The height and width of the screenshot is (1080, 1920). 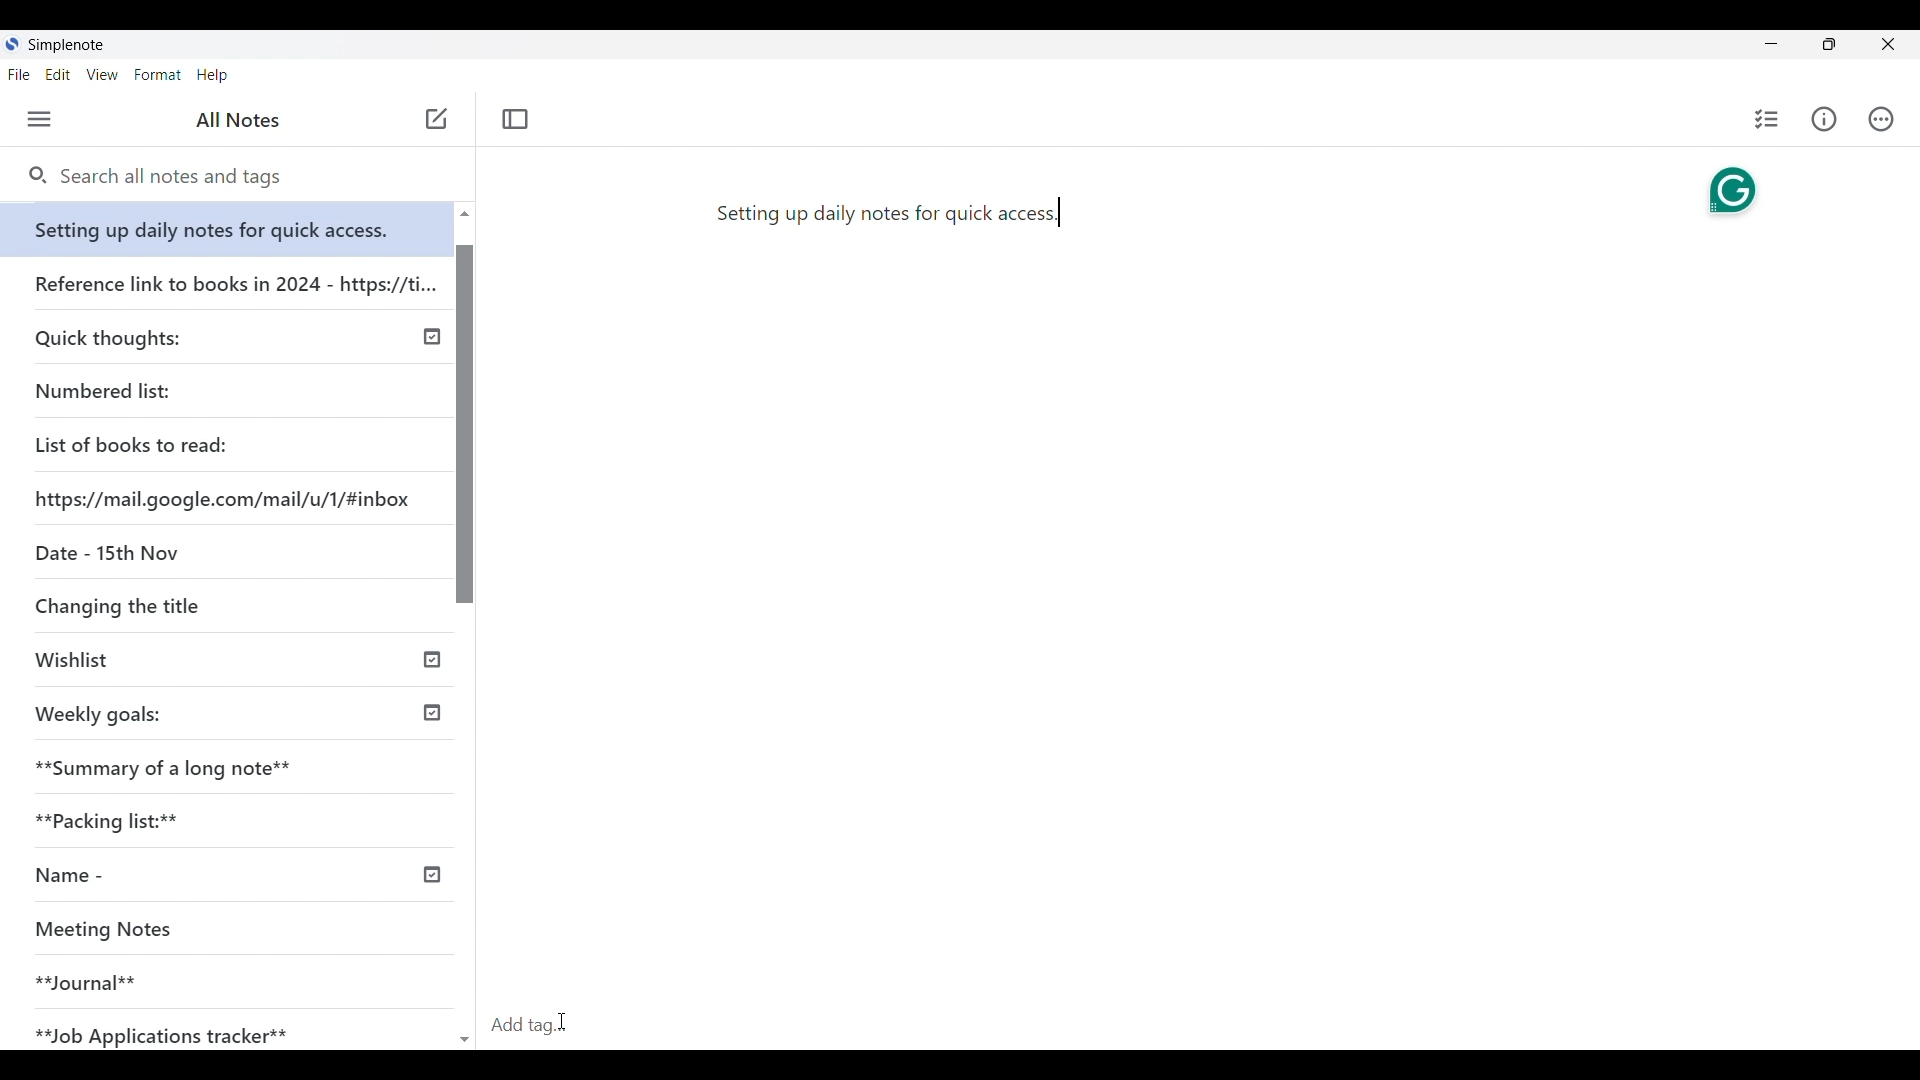 I want to click on published, so click(x=432, y=714).